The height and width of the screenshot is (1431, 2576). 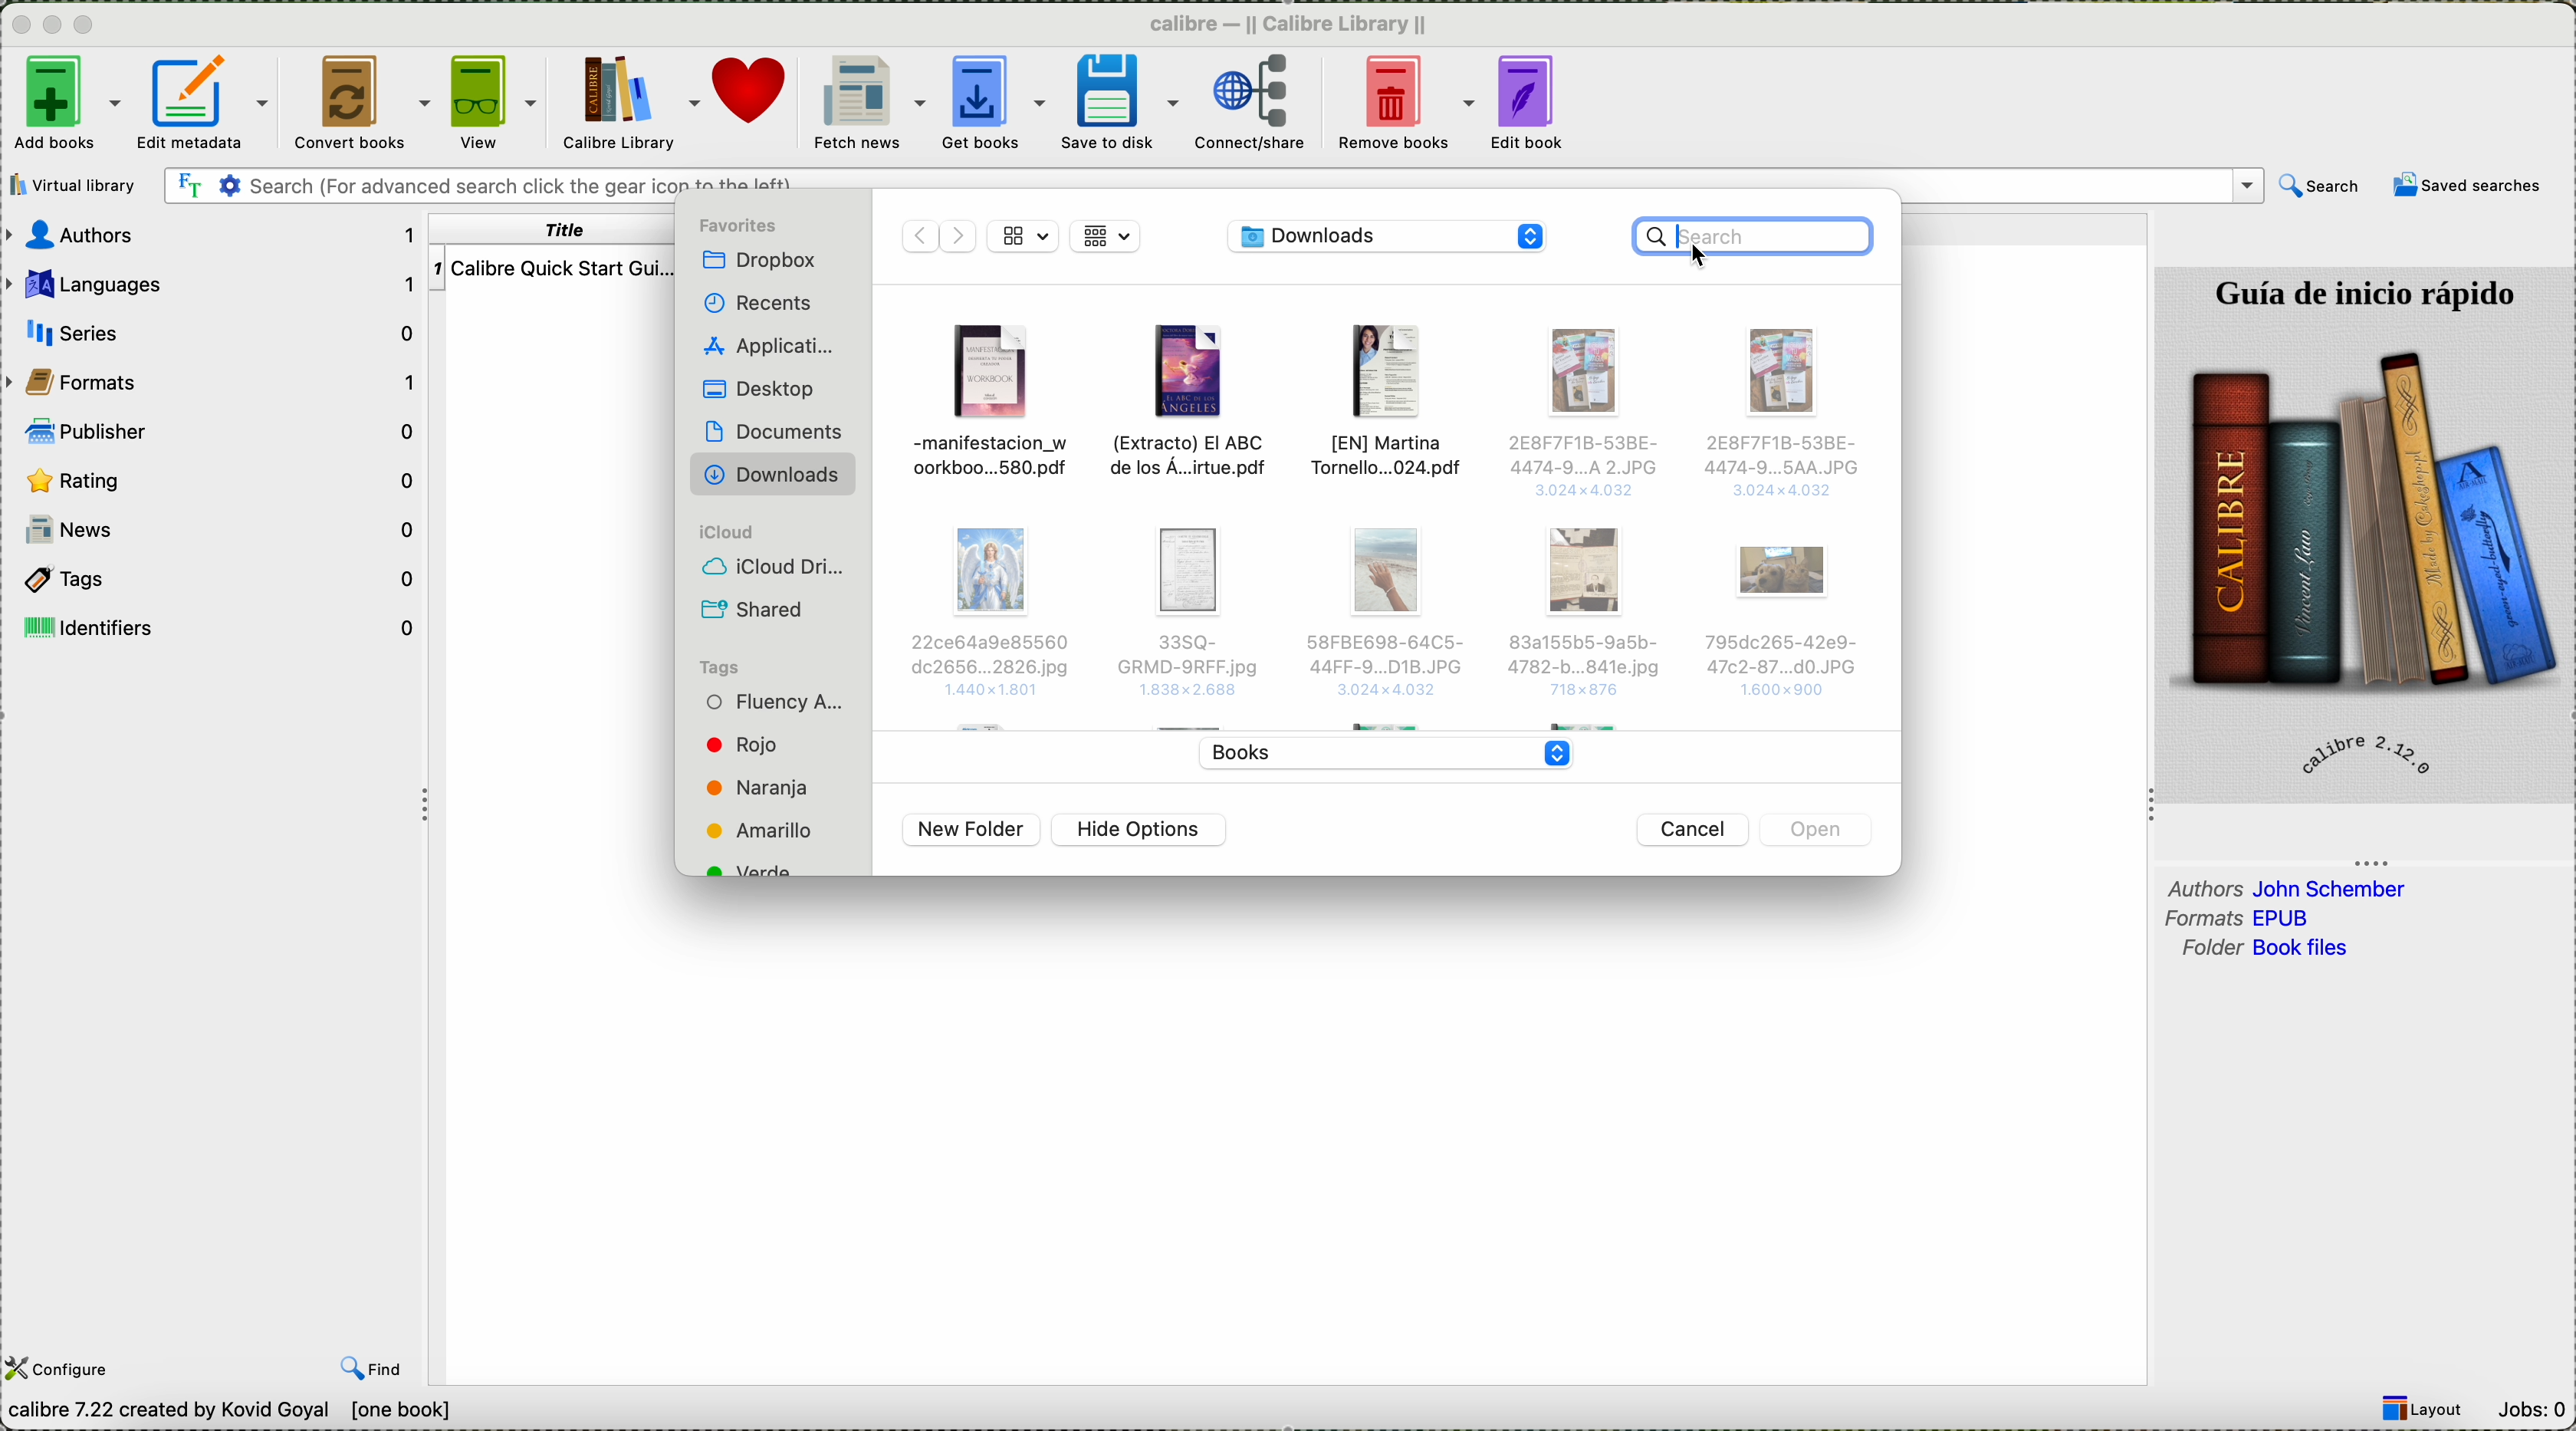 What do you see at coordinates (2466, 188) in the screenshot?
I see `saved searches` at bounding box center [2466, 188].